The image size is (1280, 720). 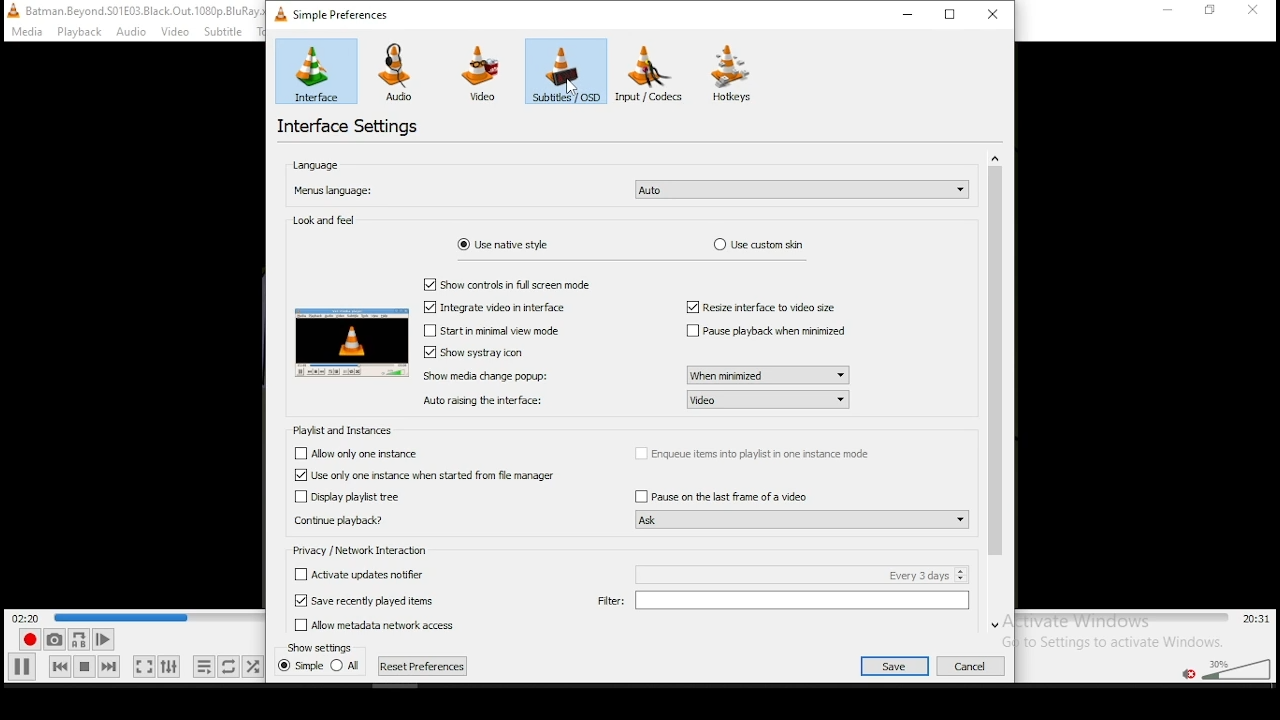 I want to click on loop between point A and point B continuously. Click set point A., so click(x=78, y=640).